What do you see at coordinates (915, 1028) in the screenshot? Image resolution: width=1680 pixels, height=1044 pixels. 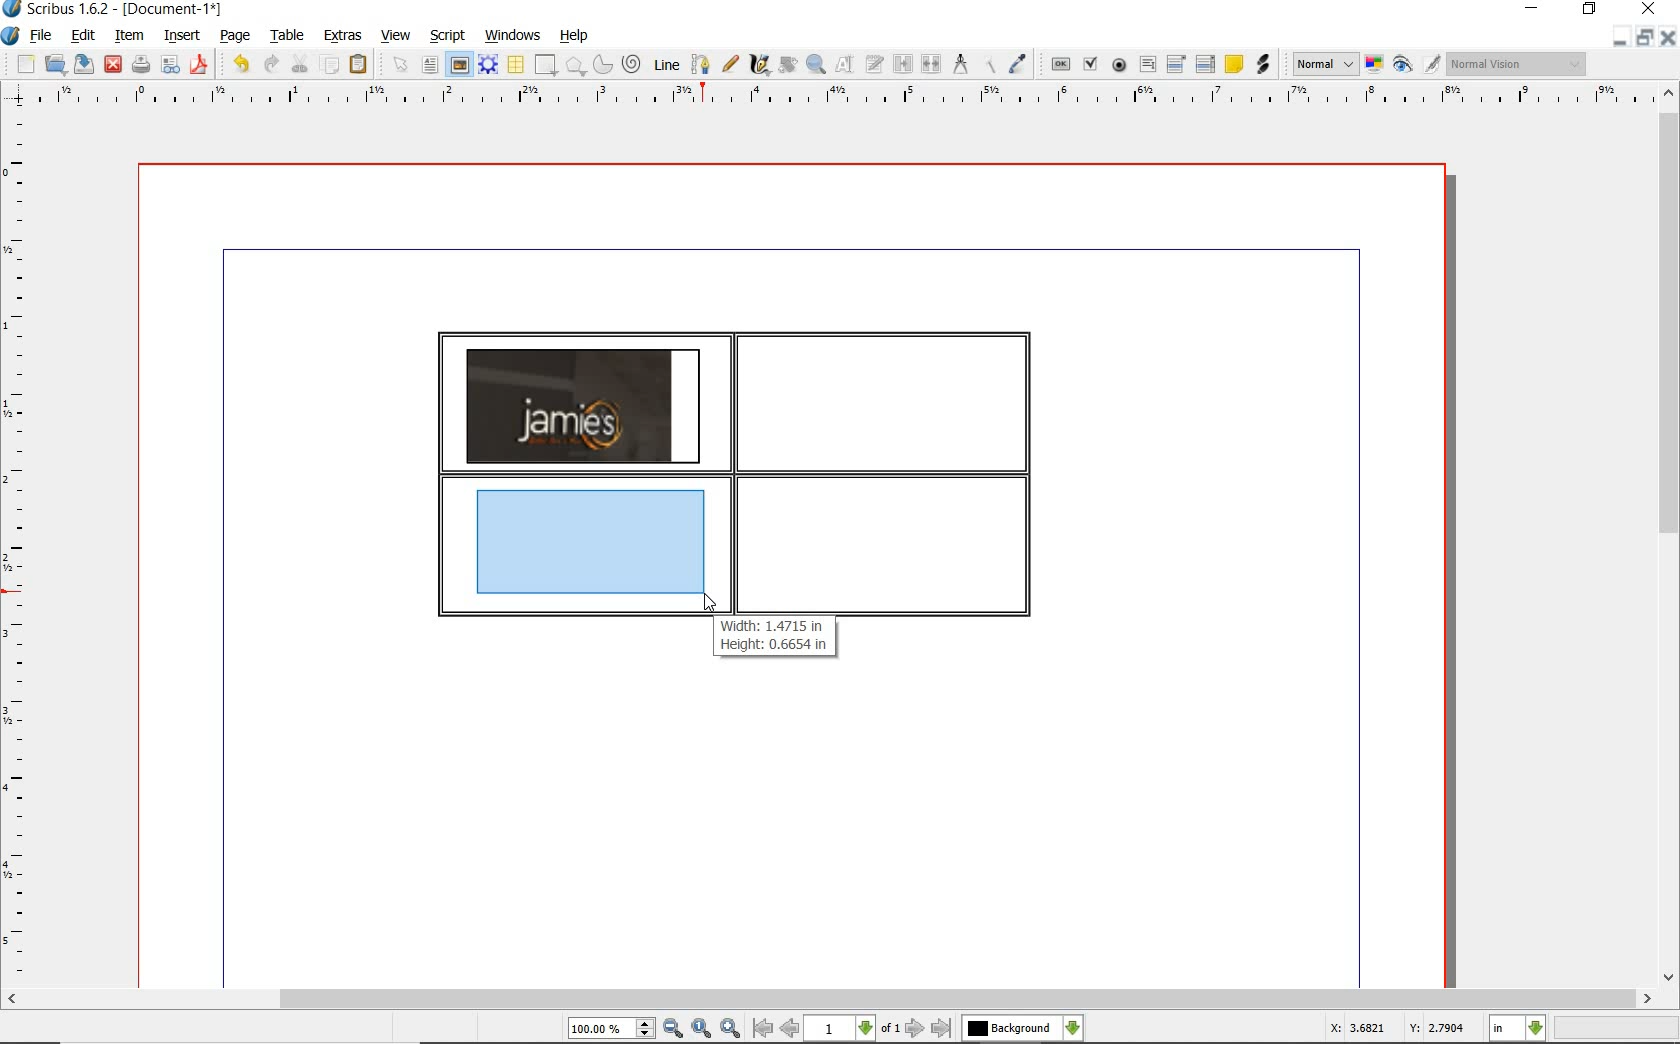 I see `go to next page` at bounding box center [915, 1028].